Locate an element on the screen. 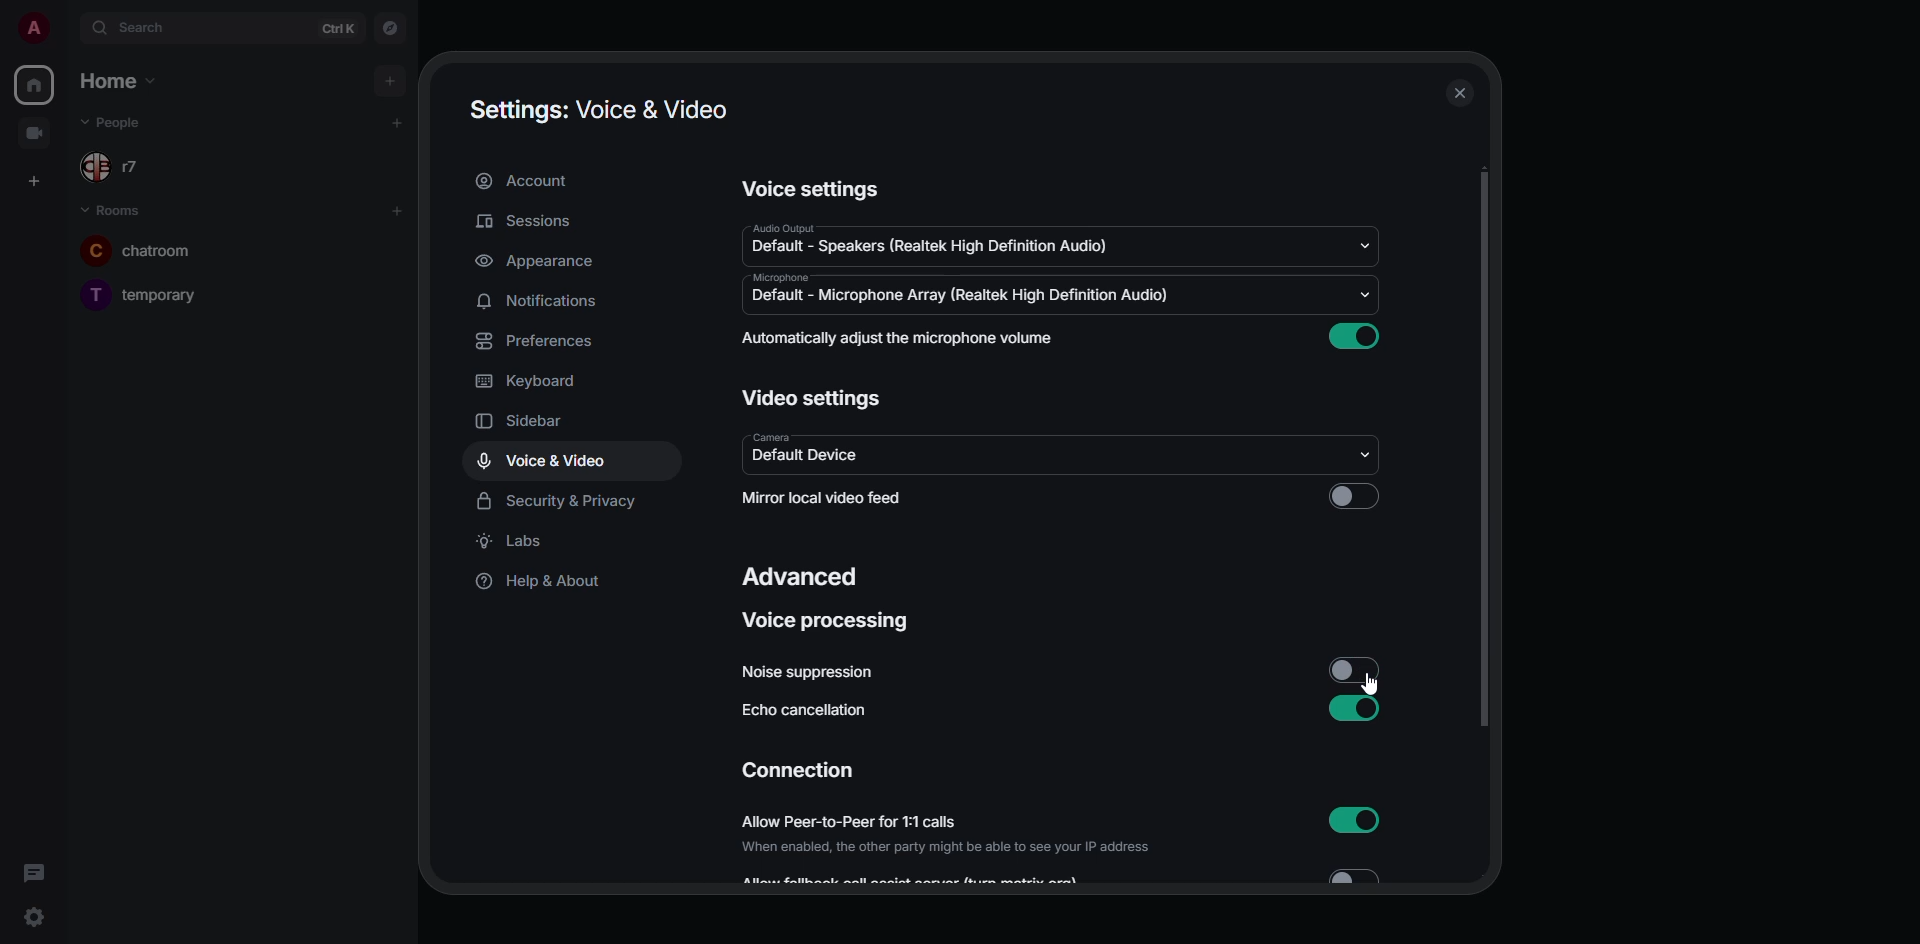 The height and width of the screenshot is (944, 1920). video settings is located at coordinates (813, 398).